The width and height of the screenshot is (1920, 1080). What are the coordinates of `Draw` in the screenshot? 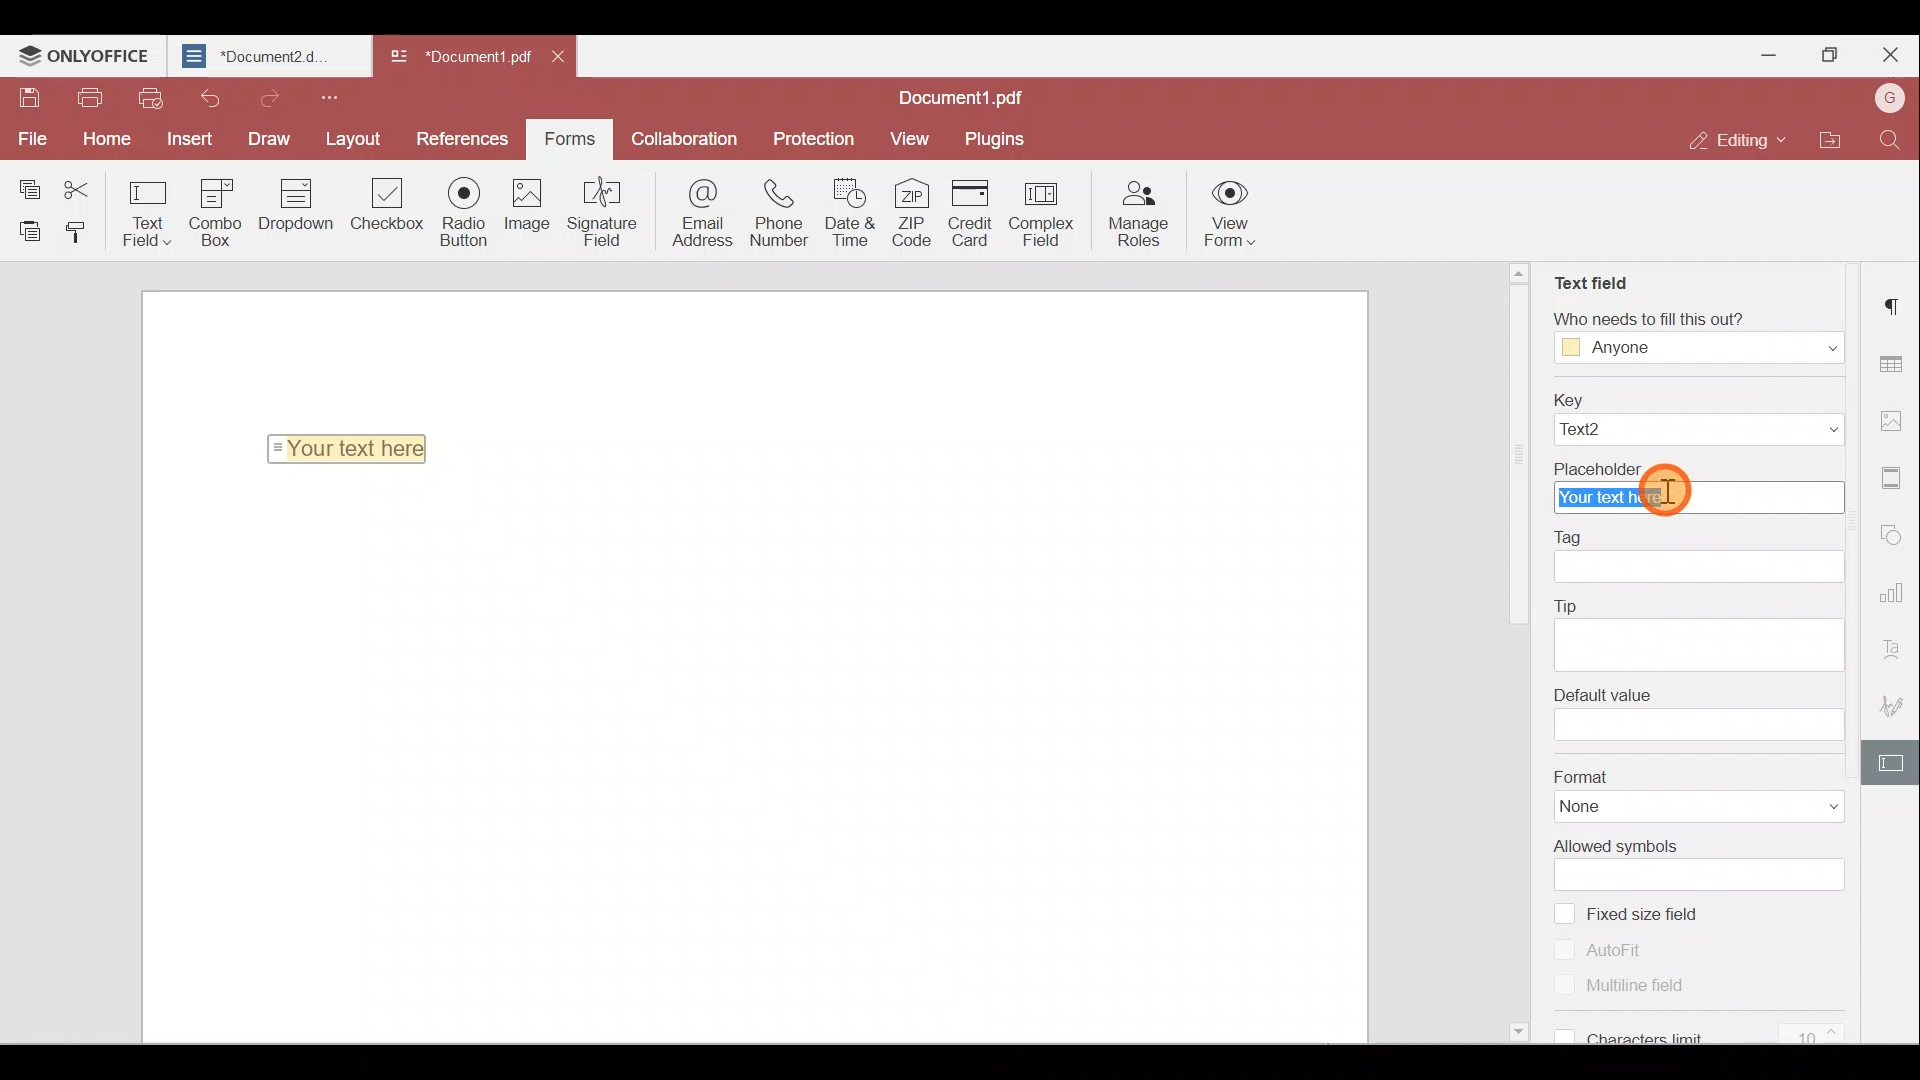 It's located at (262, 138).